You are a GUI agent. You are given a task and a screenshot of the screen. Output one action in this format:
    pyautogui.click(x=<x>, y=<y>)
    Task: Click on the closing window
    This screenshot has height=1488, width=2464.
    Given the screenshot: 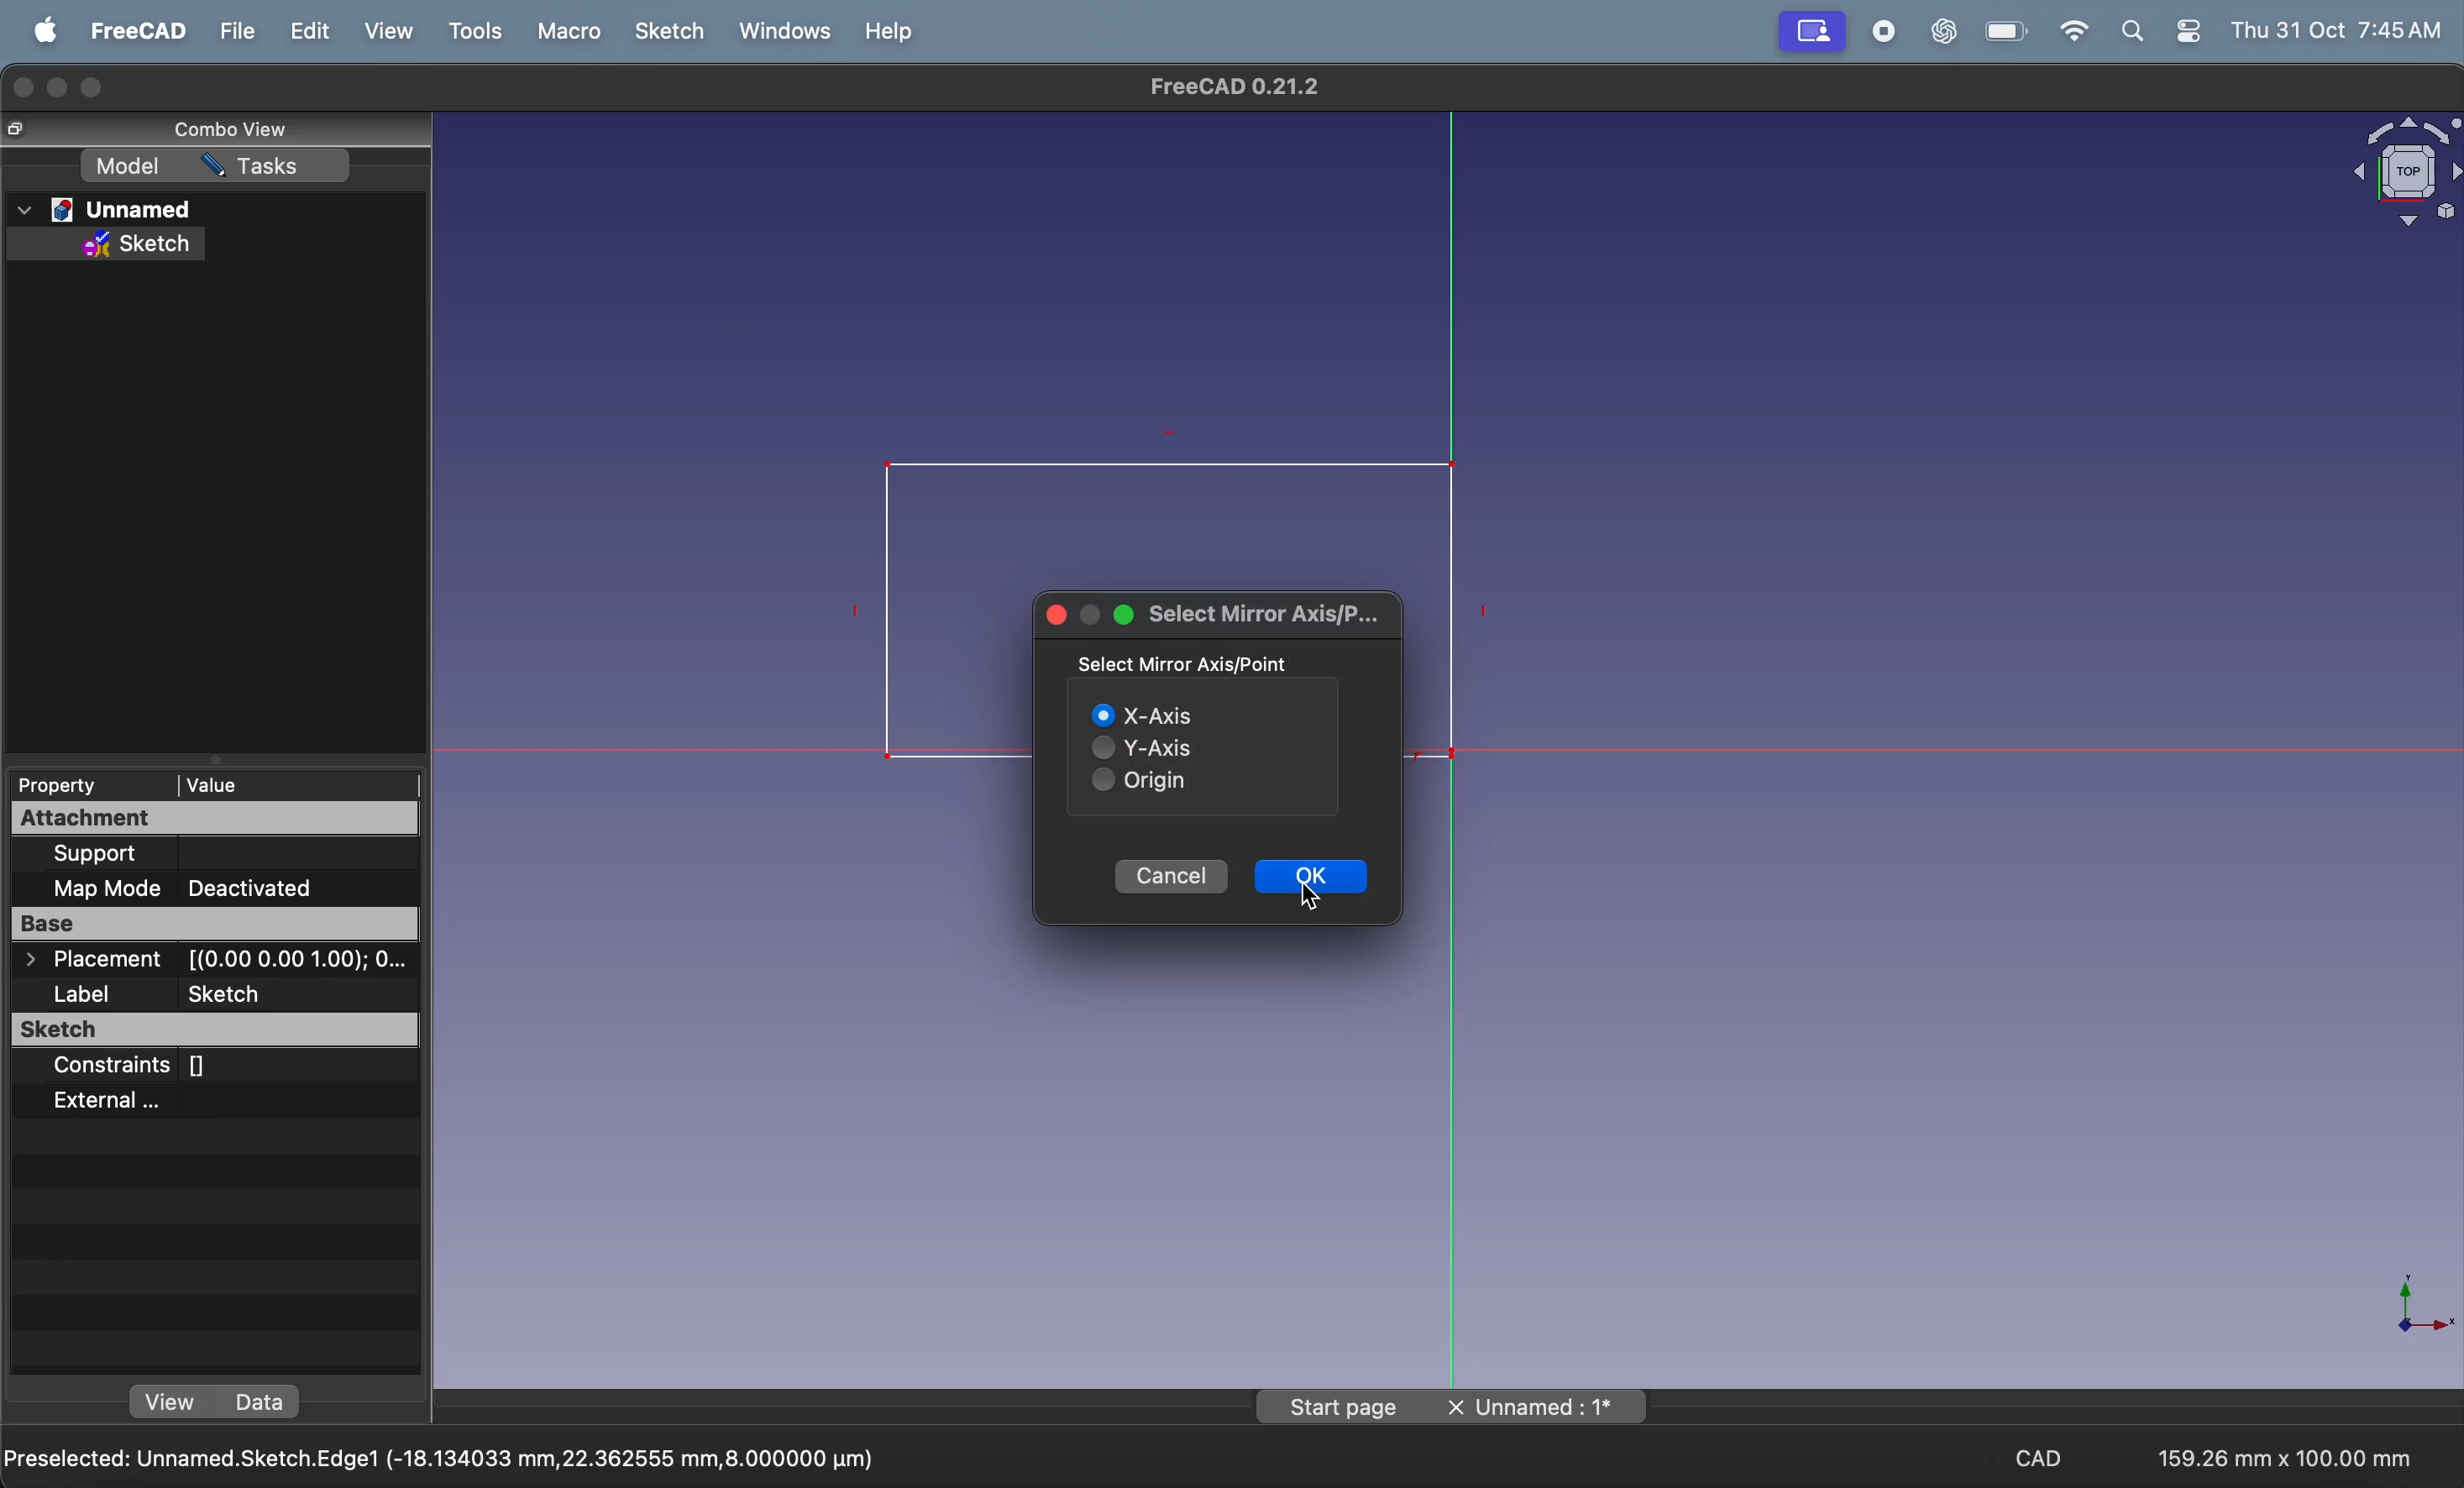 What is the action you would take?
    pyautogui.click(x=21, y=86)
    